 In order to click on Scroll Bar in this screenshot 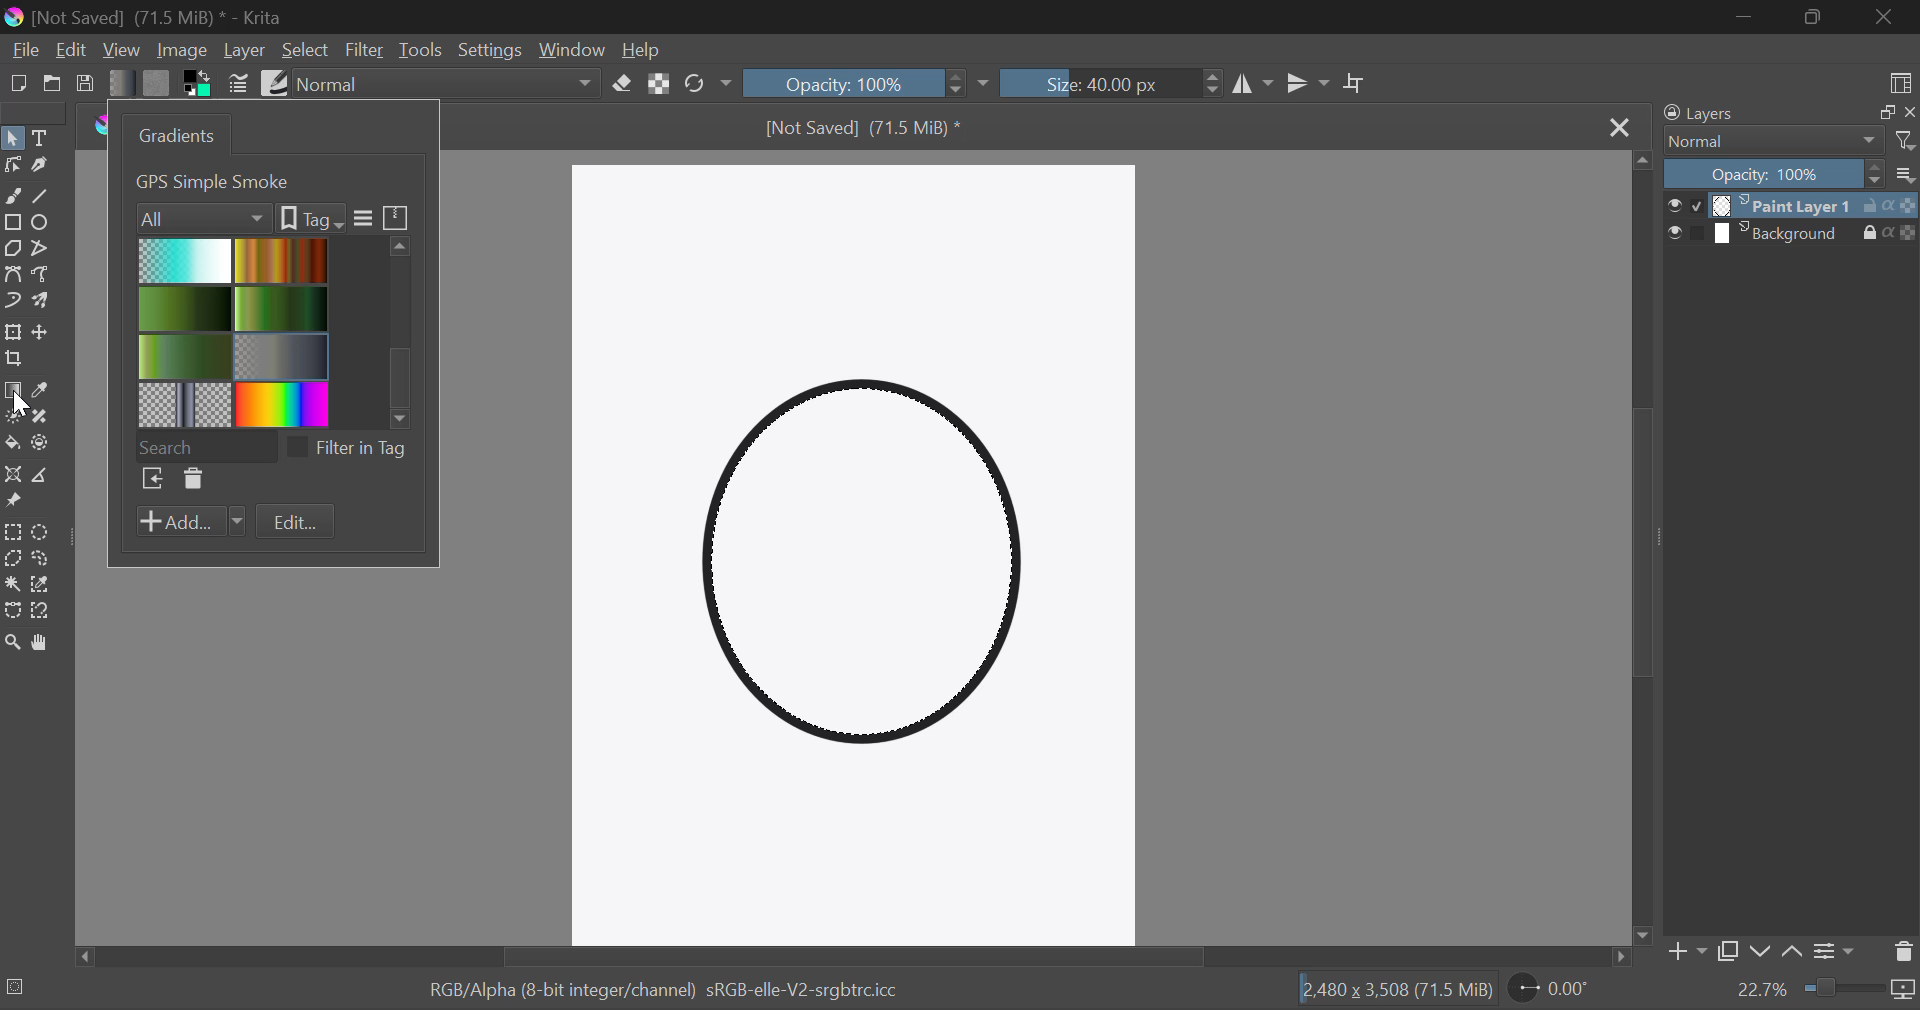, I will do `click(1639, 552)`.